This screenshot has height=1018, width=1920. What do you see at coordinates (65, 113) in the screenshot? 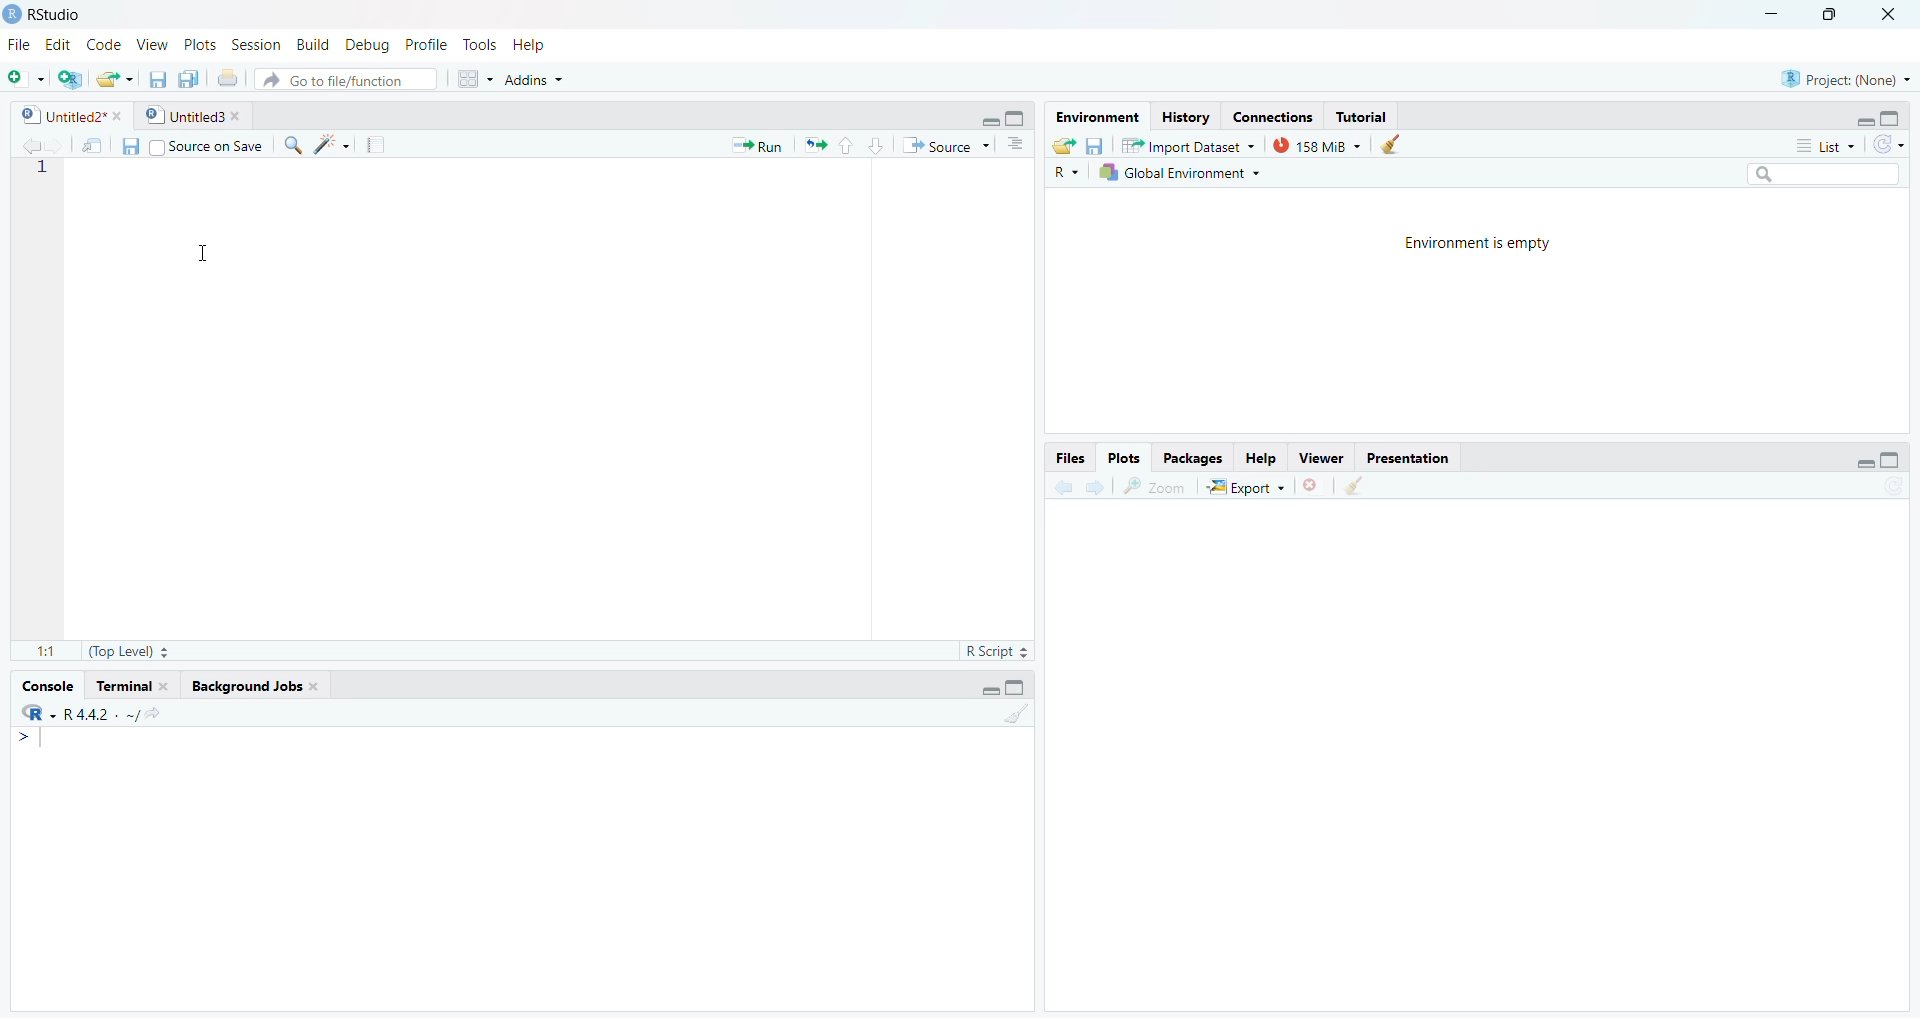
I see `© | Untitled2* *` at bounding box center [65, 113].